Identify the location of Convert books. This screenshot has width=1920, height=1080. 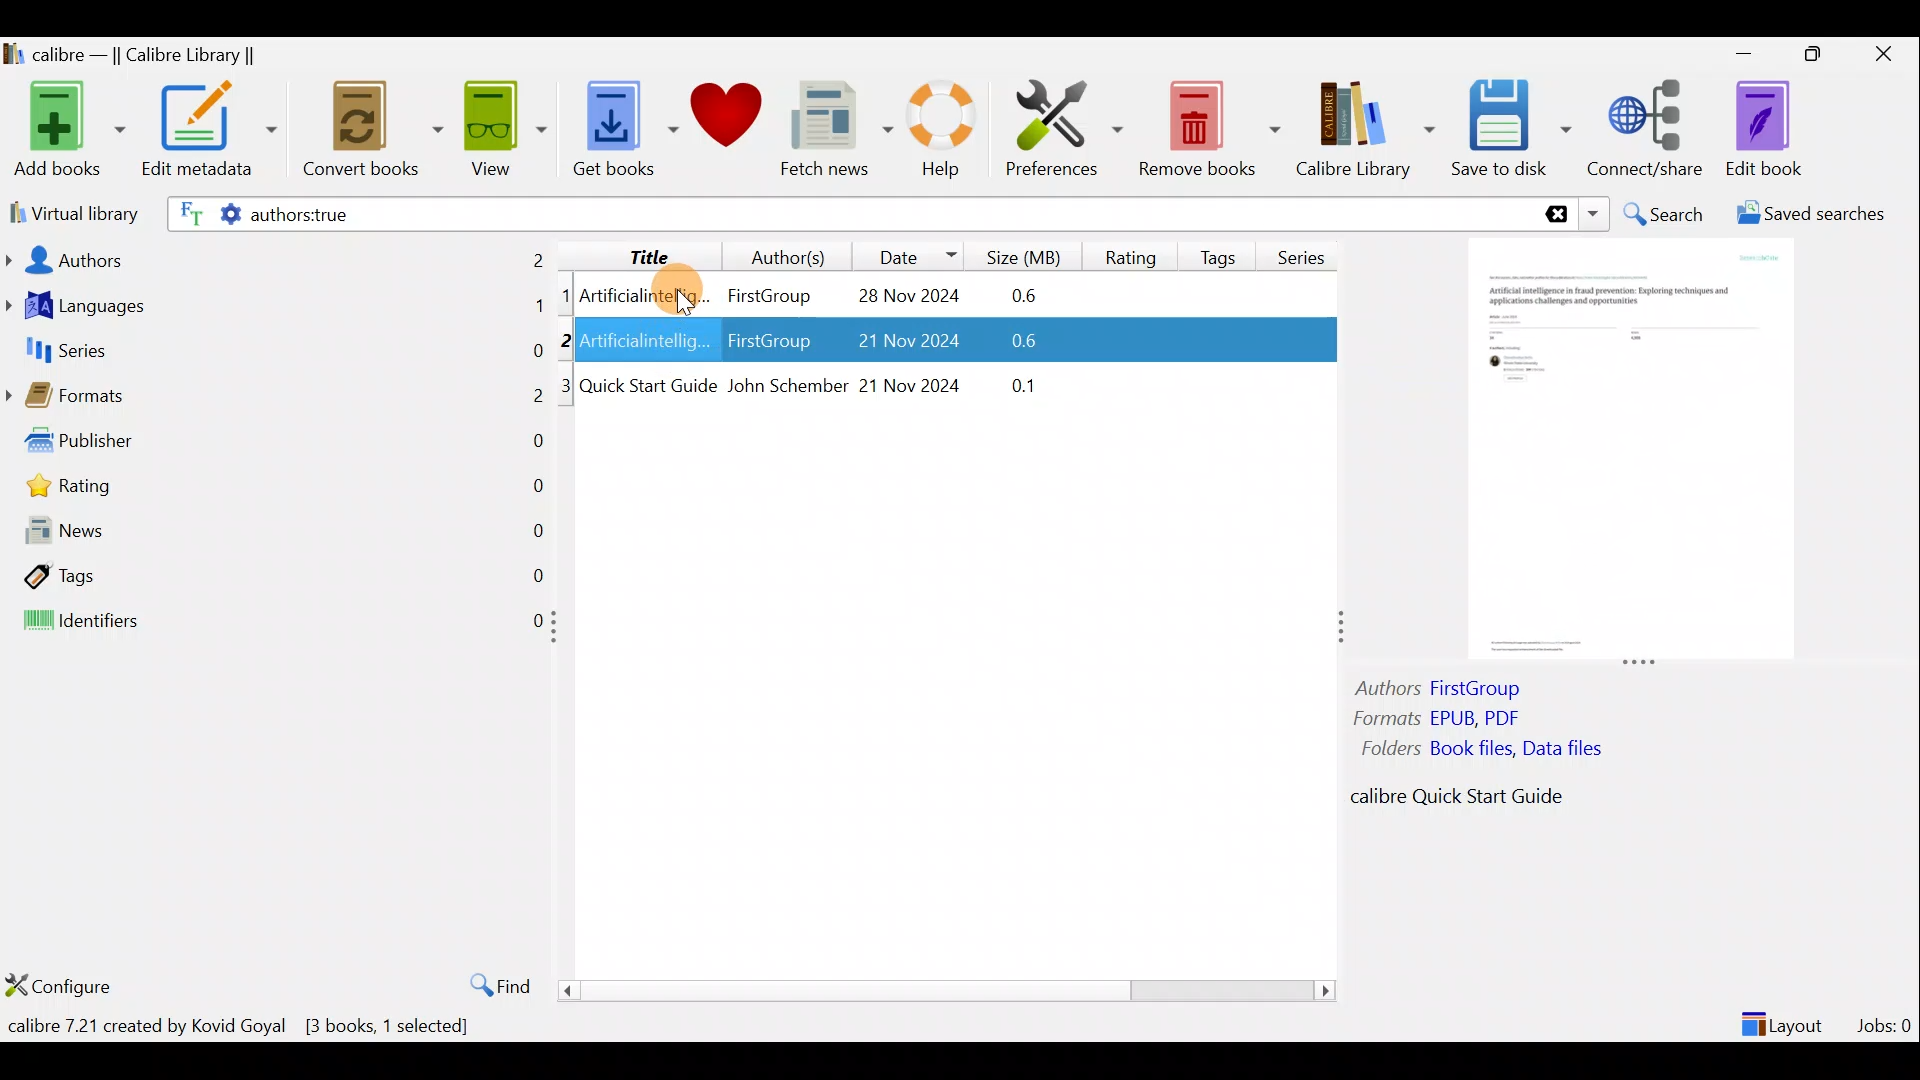
(373, 130).